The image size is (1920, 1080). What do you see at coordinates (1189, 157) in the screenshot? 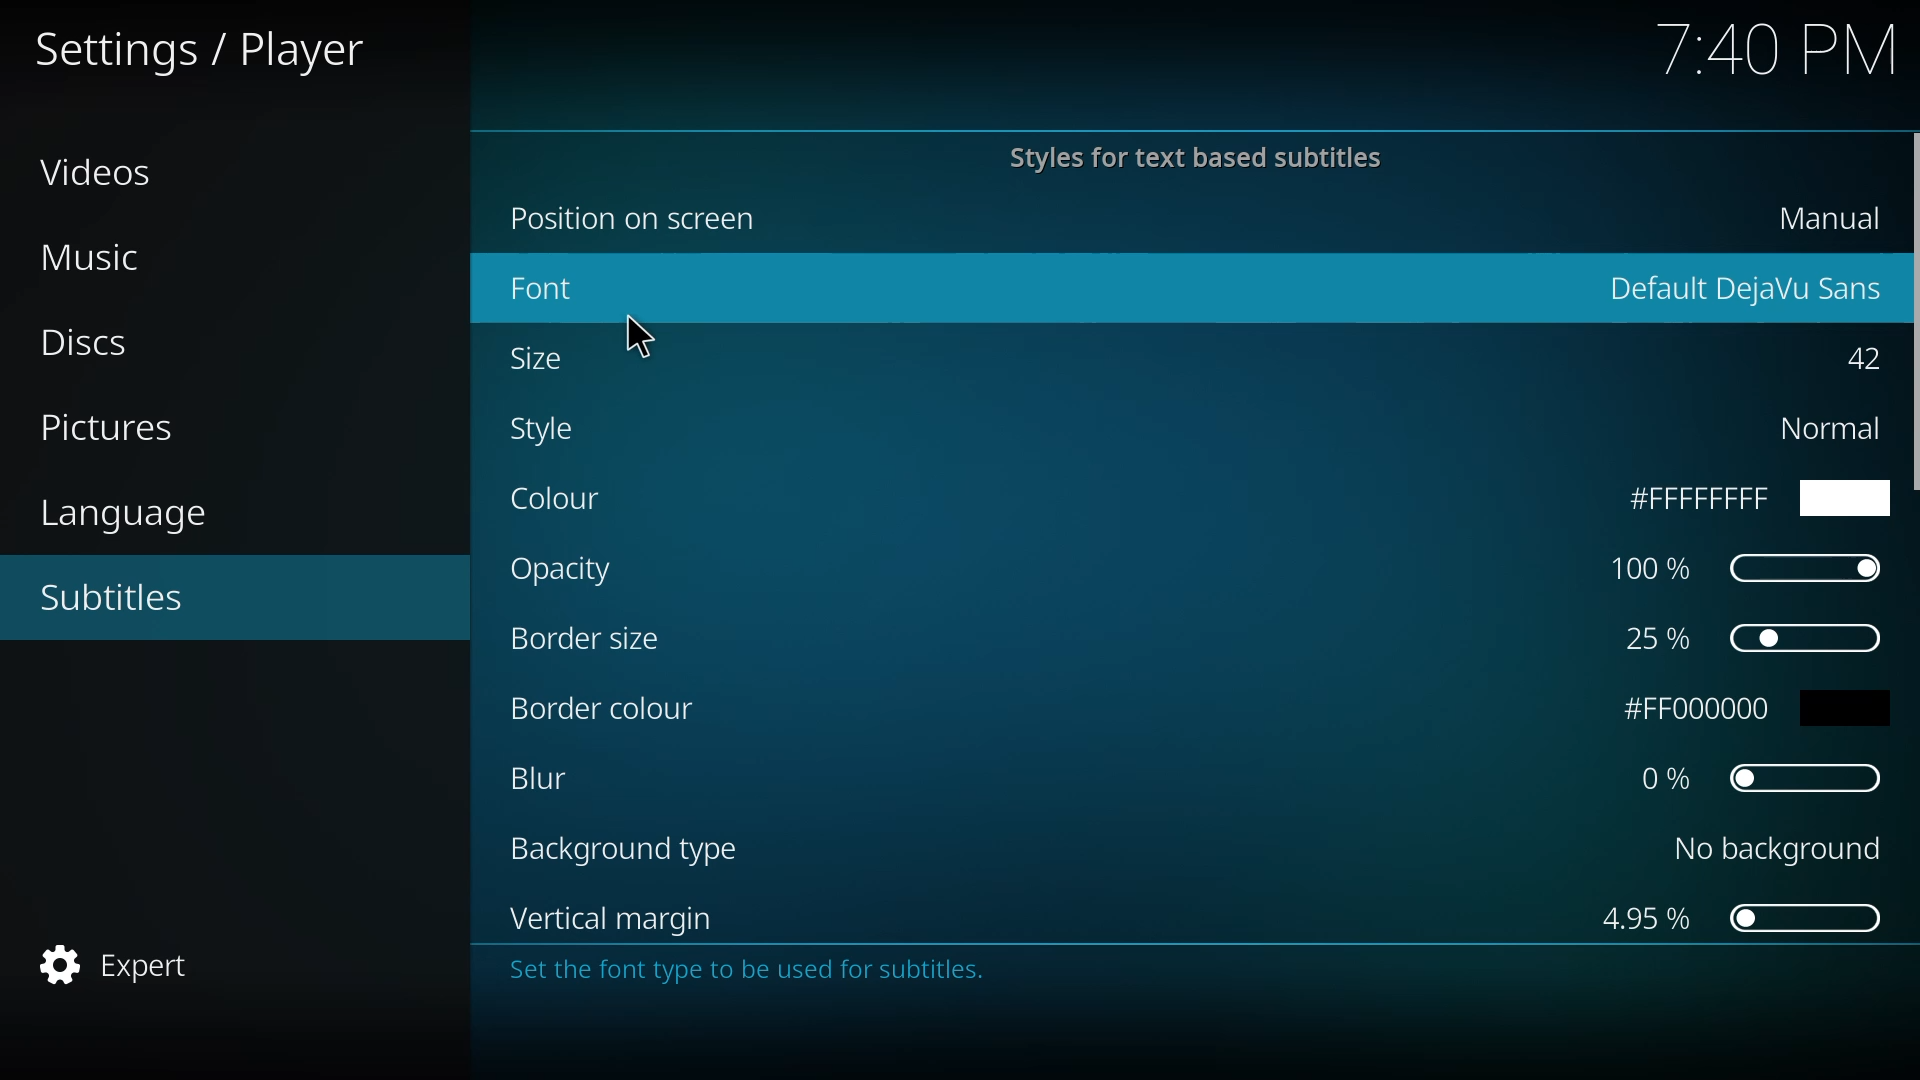
I see `styles` at bounding box center [1189, 157].